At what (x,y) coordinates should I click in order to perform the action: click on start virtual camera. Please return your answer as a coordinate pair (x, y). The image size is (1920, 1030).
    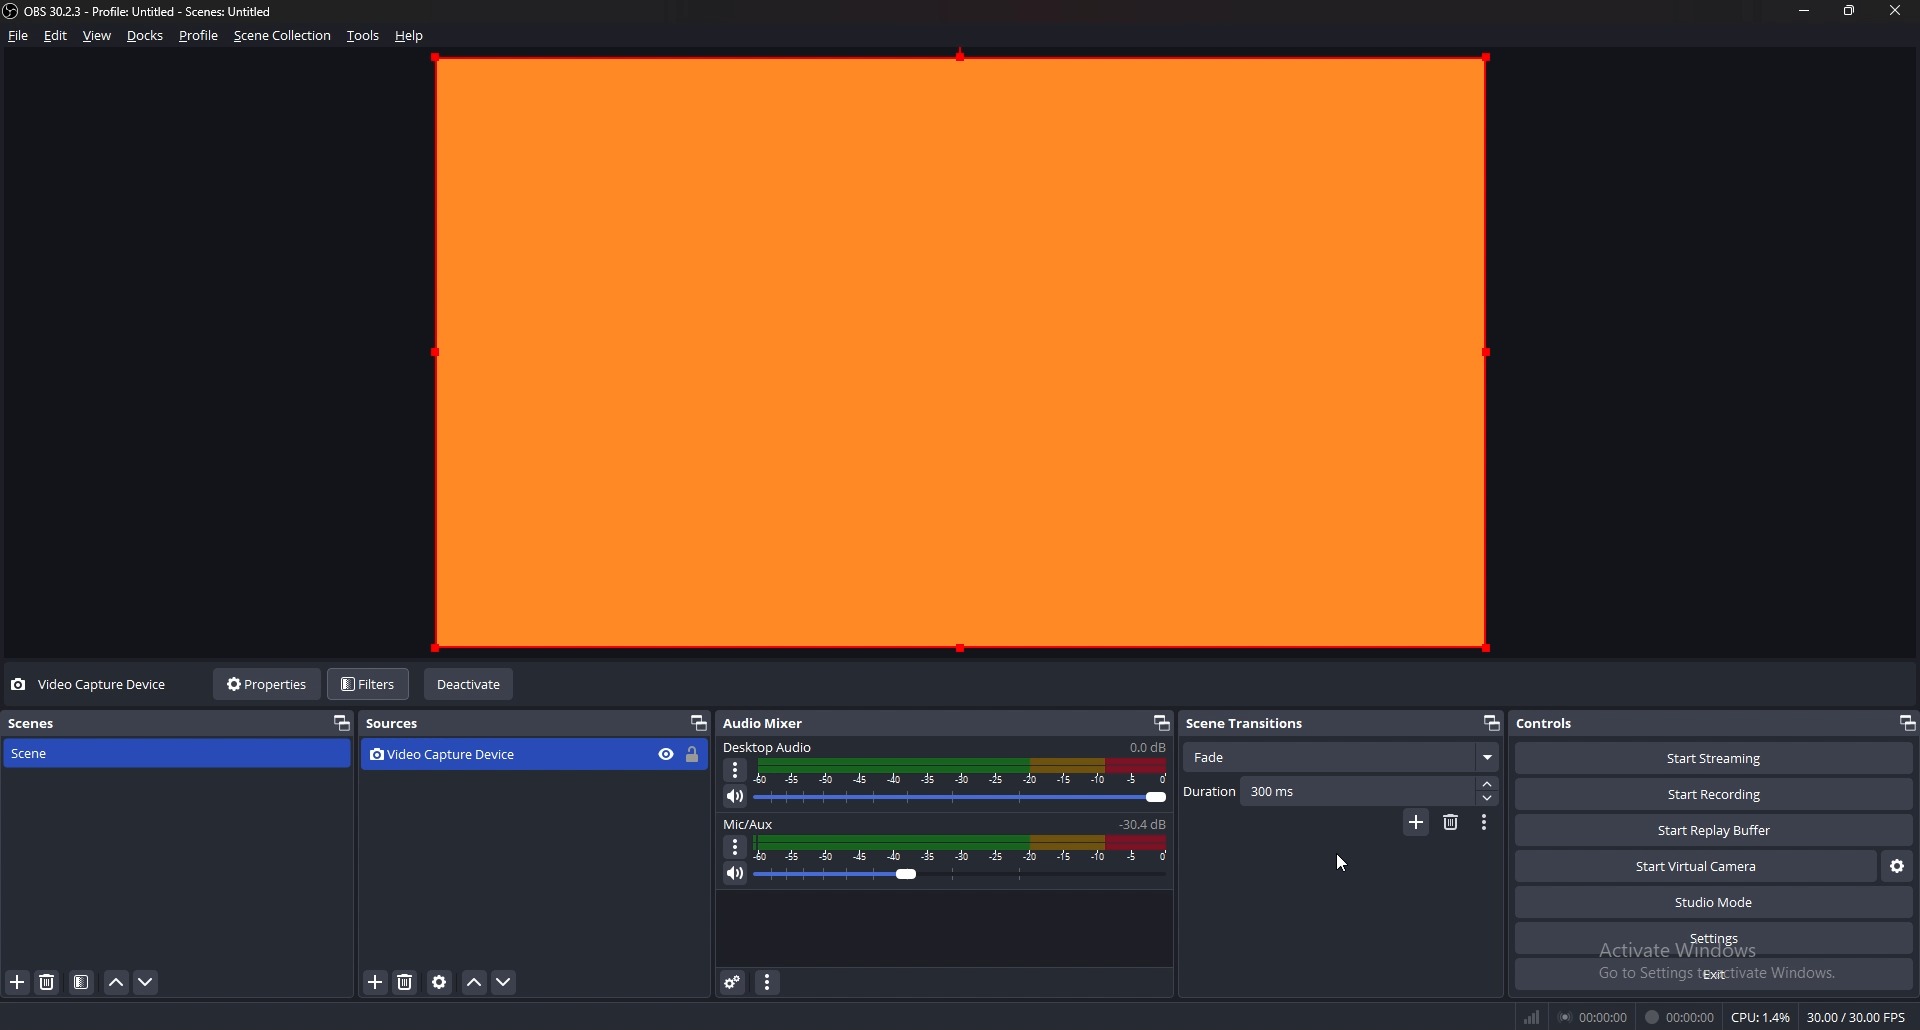
    Looking at the image, I should click on (1697, 866).